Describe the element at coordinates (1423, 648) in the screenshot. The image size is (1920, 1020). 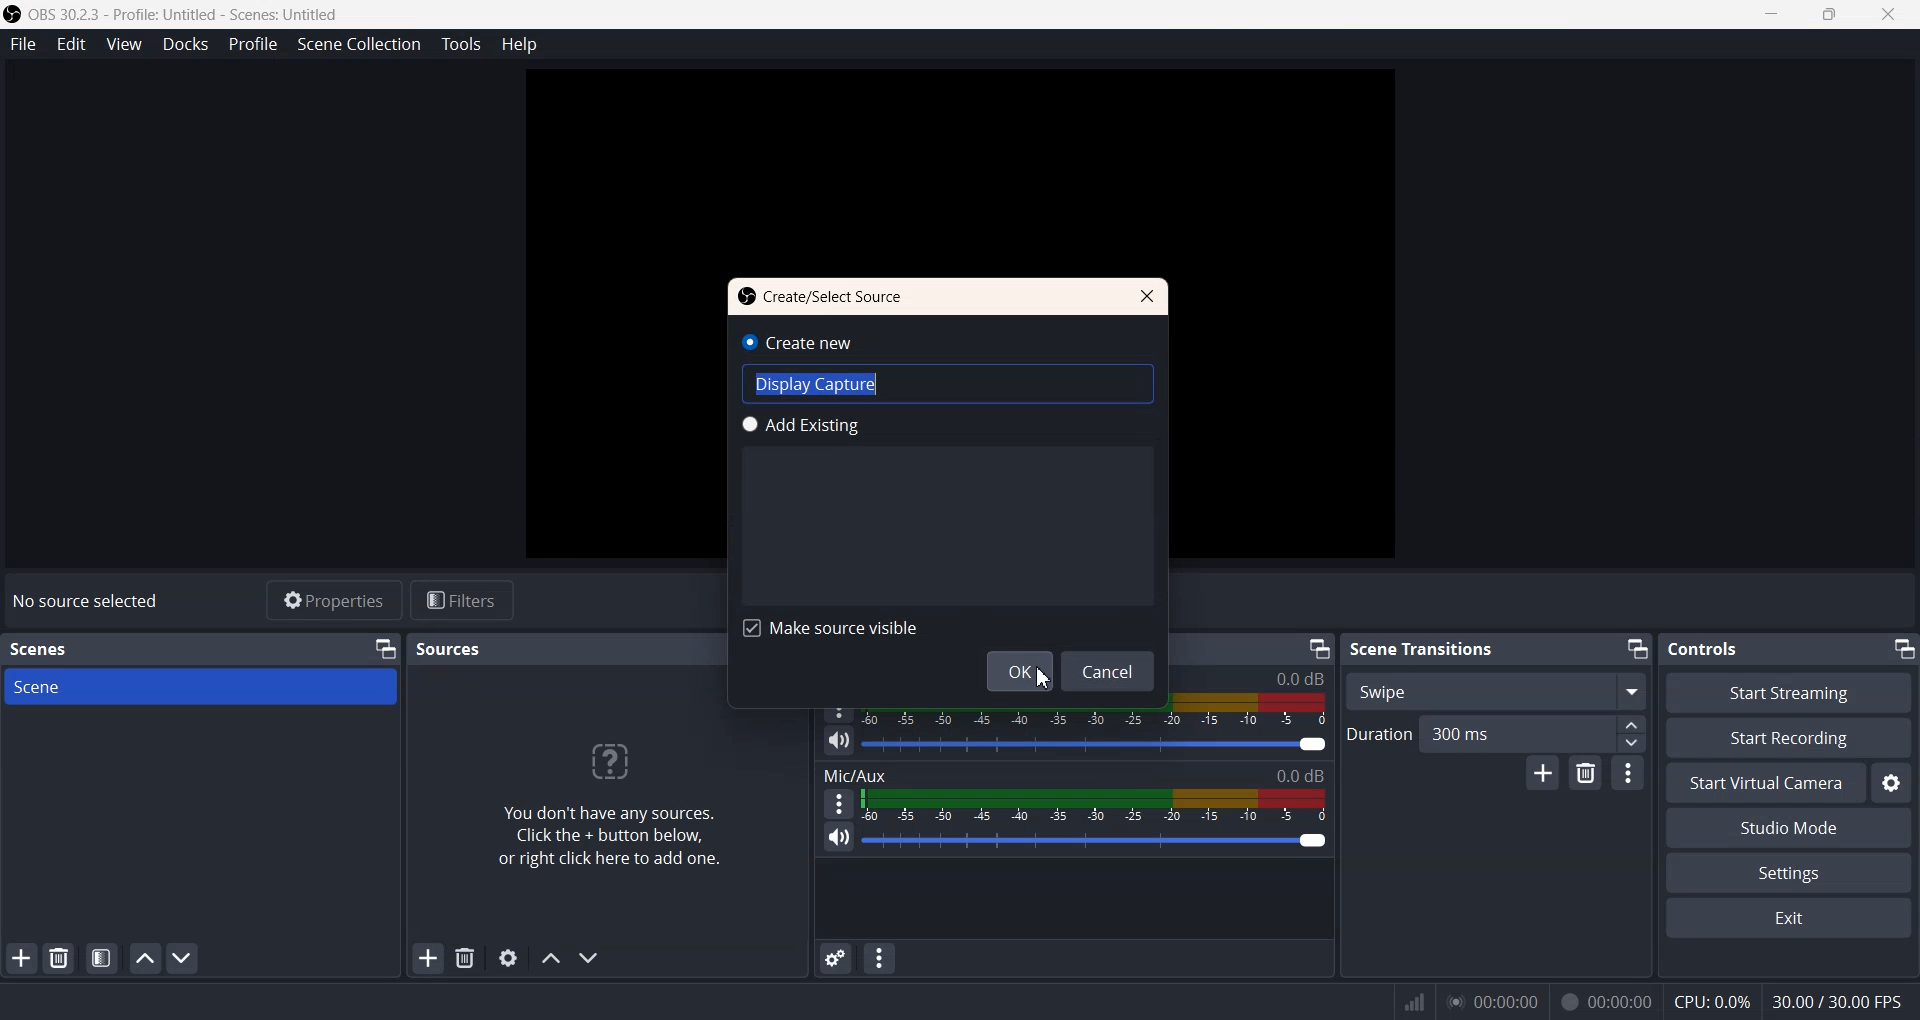
I see `Scene Transitions` at that location.